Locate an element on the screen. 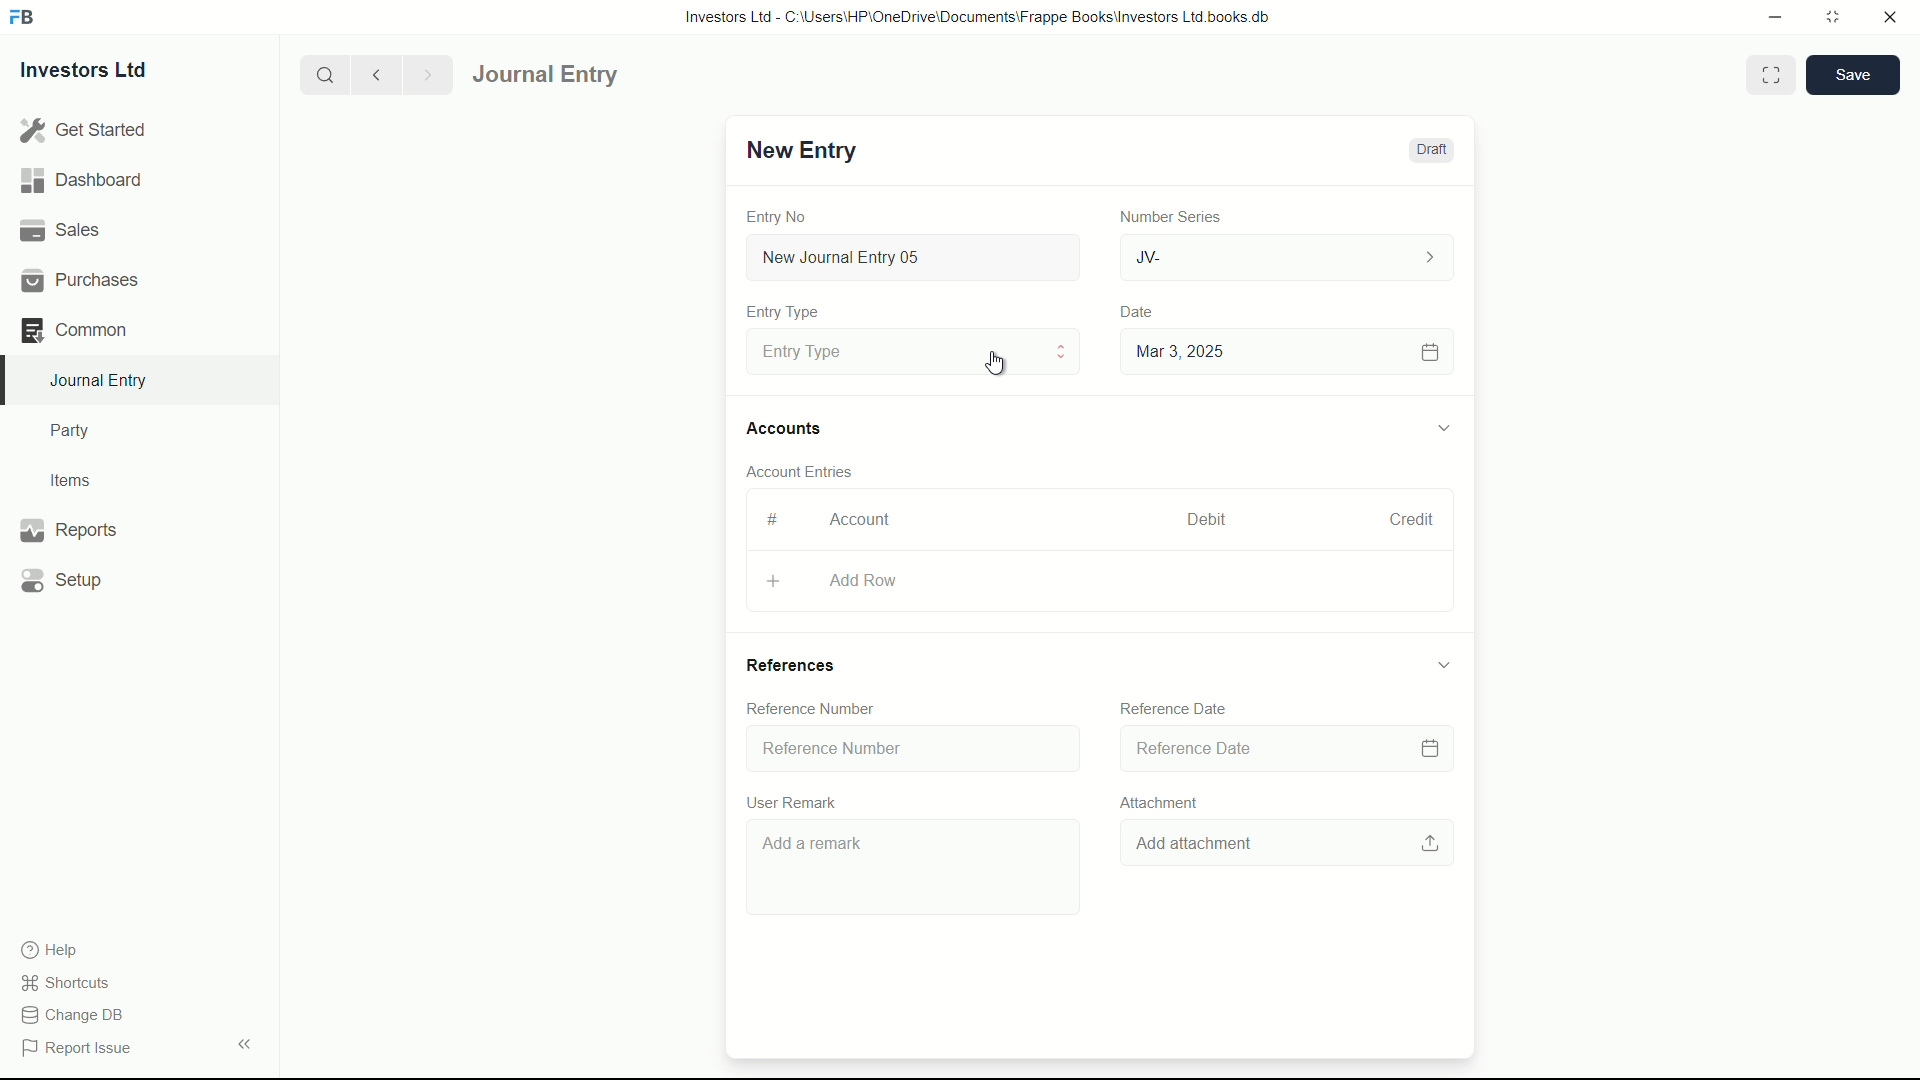 Image resolution: width=1920 pixels, height=1080 pixels. expand/collapse is located at coordinates (1442, 664).